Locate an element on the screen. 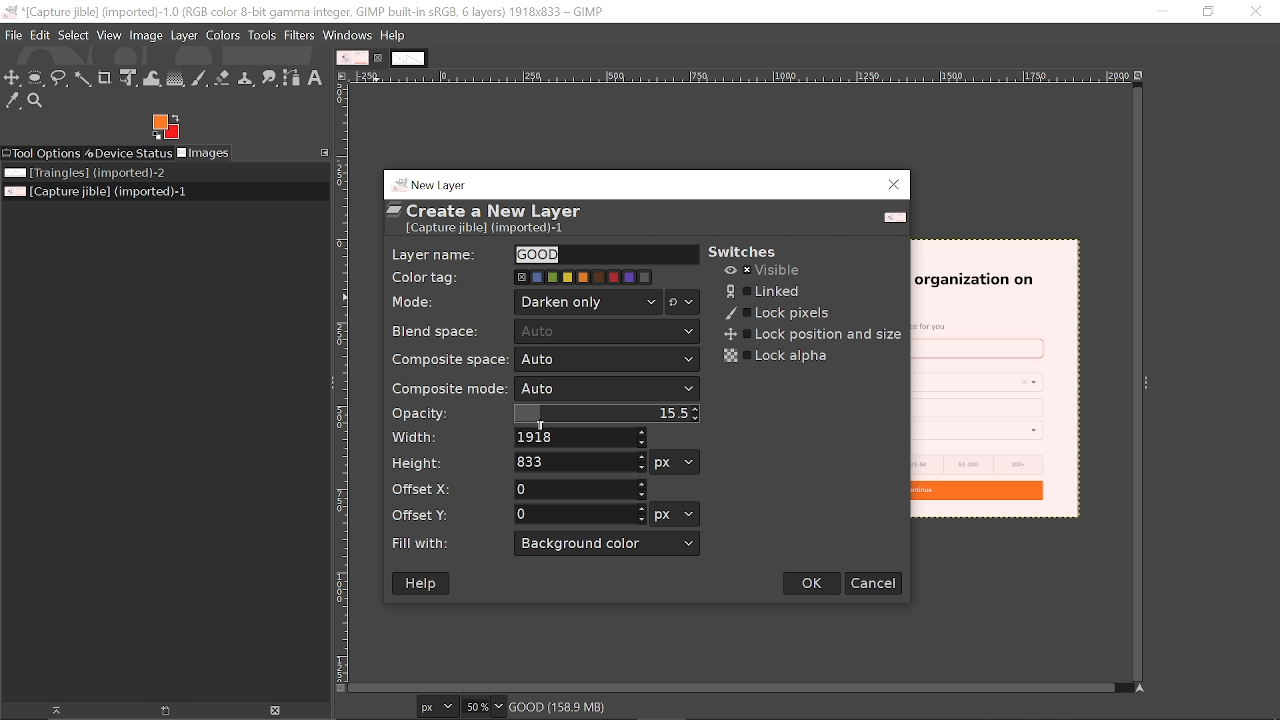 The height and width of the screenshot is (720, 1280). Color tag is located at coordinates (585, 277).